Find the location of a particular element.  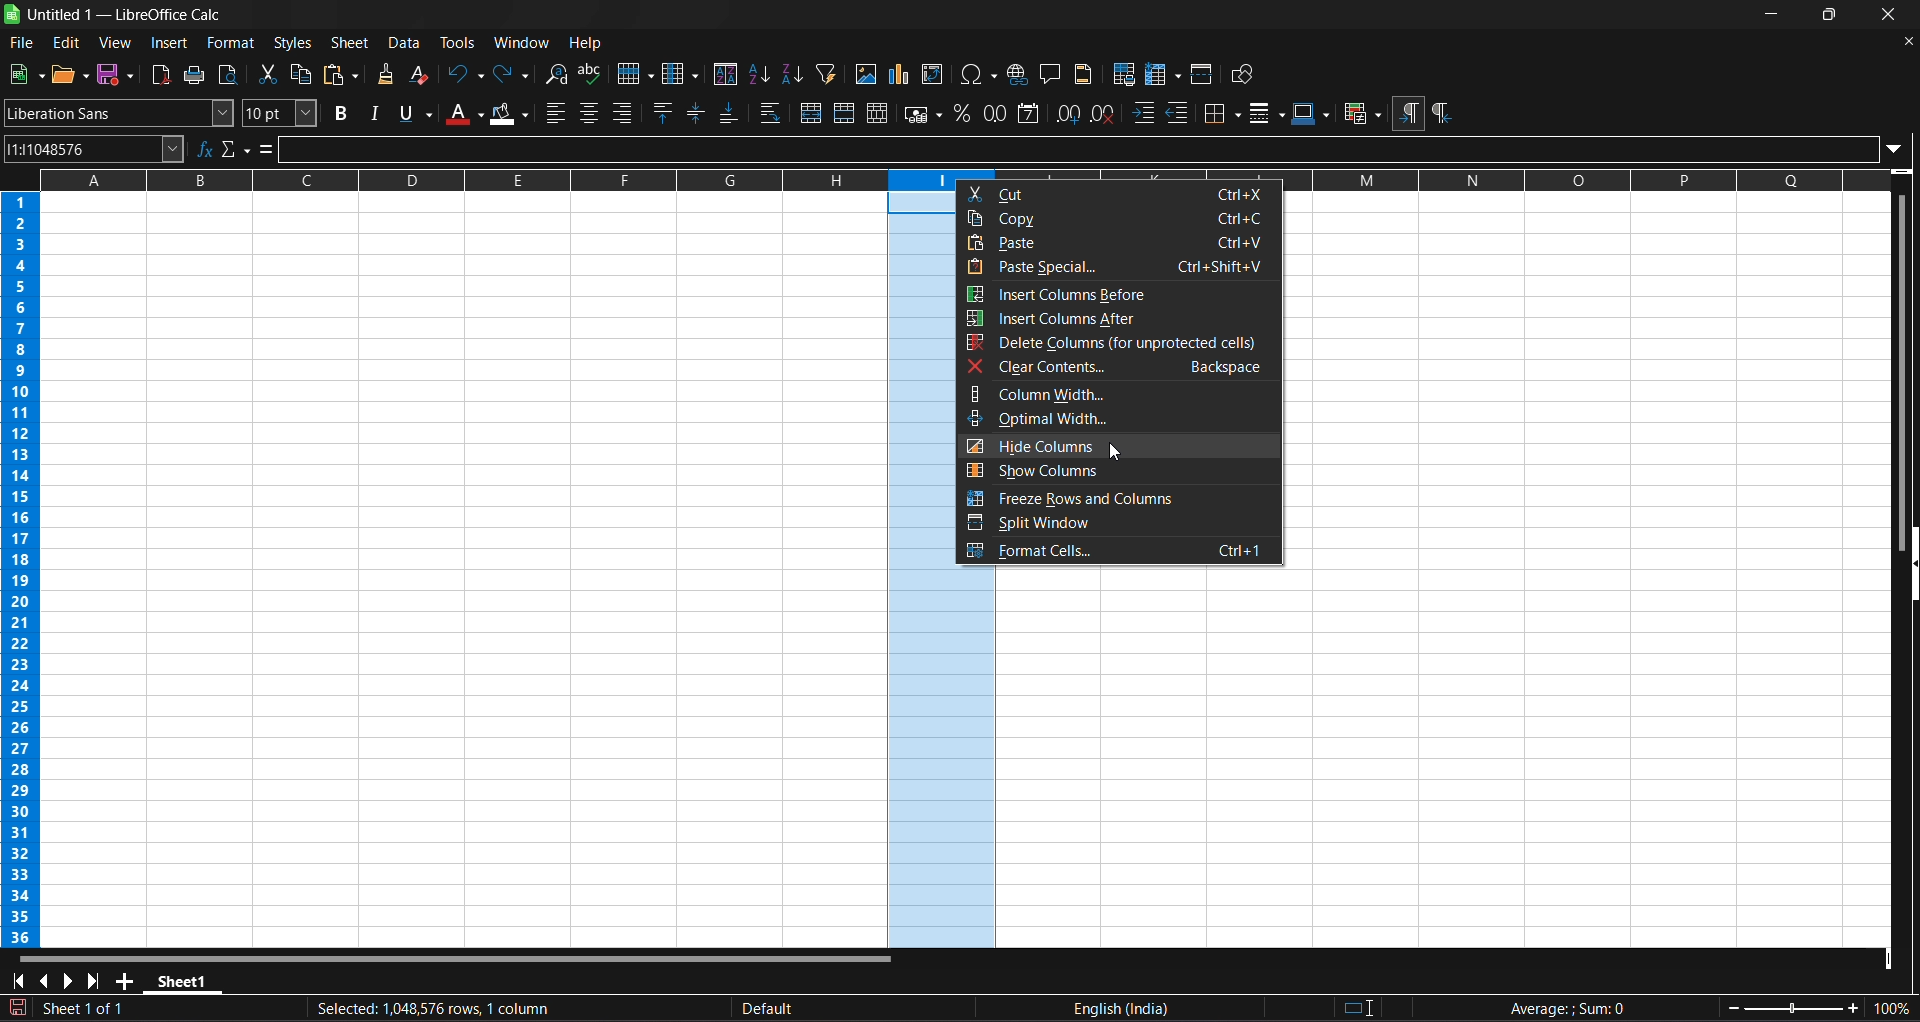

cut is located at coordinates (267, 73).